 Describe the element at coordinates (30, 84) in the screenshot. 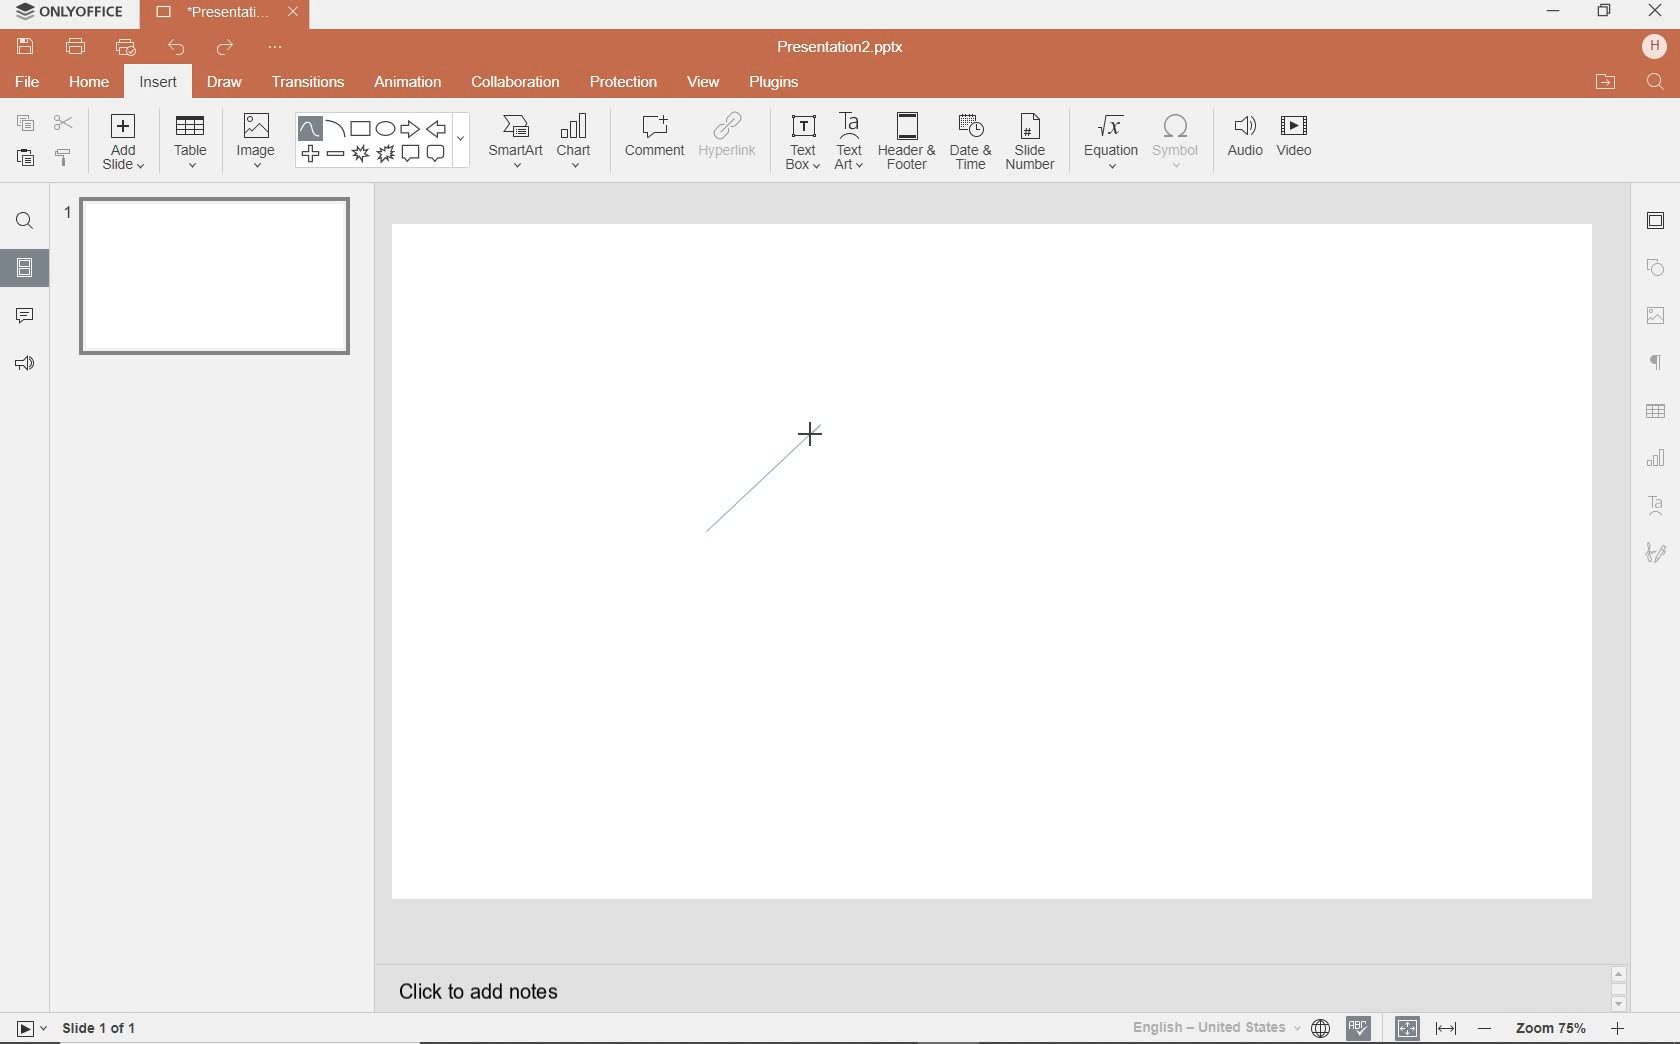

I see `FILE ` at that location.